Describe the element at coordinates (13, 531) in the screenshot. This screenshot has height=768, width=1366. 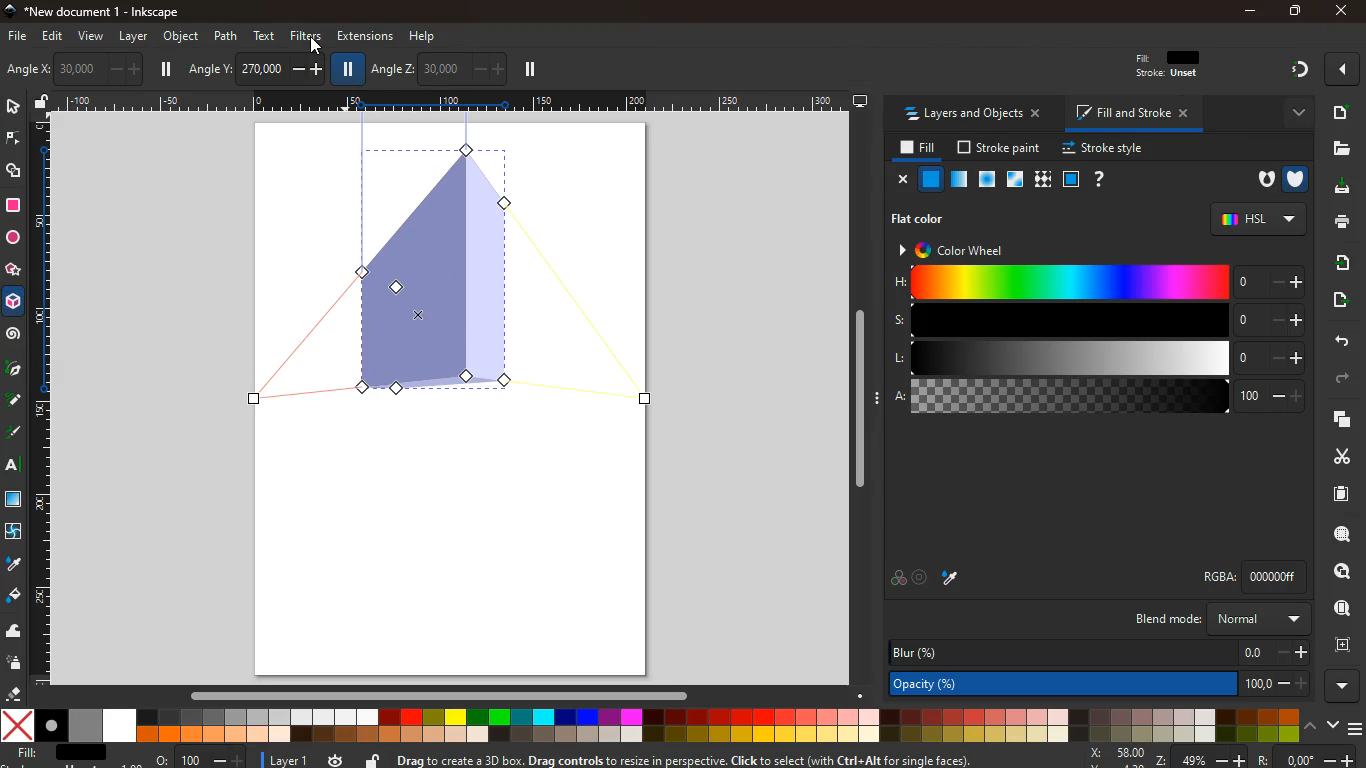
I see `twist` at that location.